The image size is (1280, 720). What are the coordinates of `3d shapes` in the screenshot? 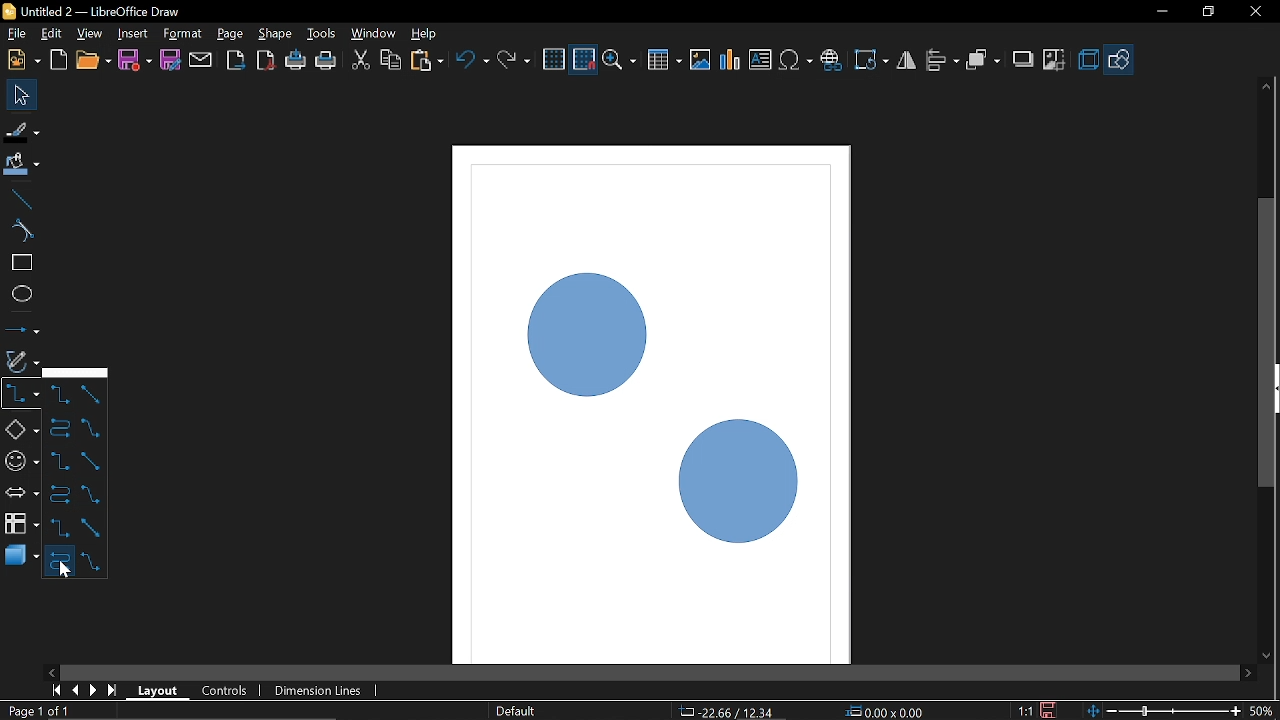 It's located at (21, 557).